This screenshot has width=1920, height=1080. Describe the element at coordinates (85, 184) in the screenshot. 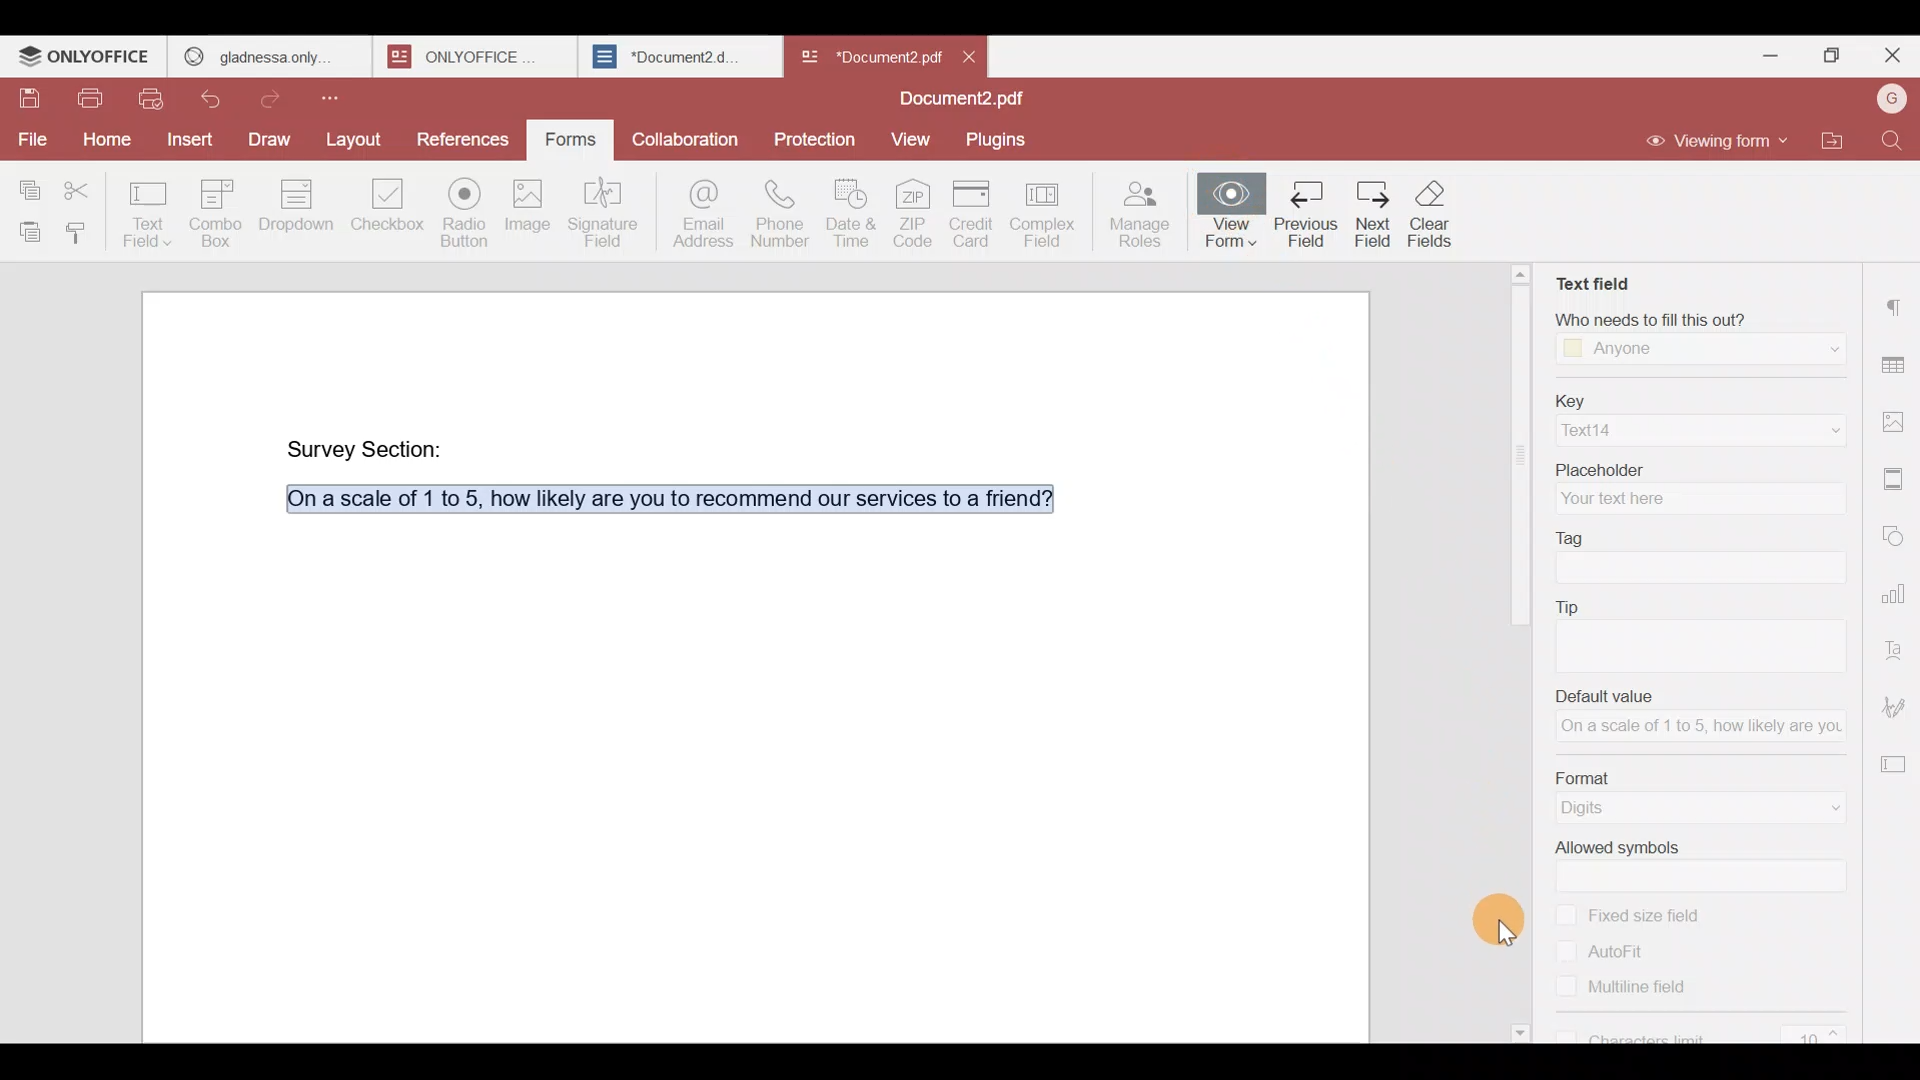

I see `Cut` at that location.